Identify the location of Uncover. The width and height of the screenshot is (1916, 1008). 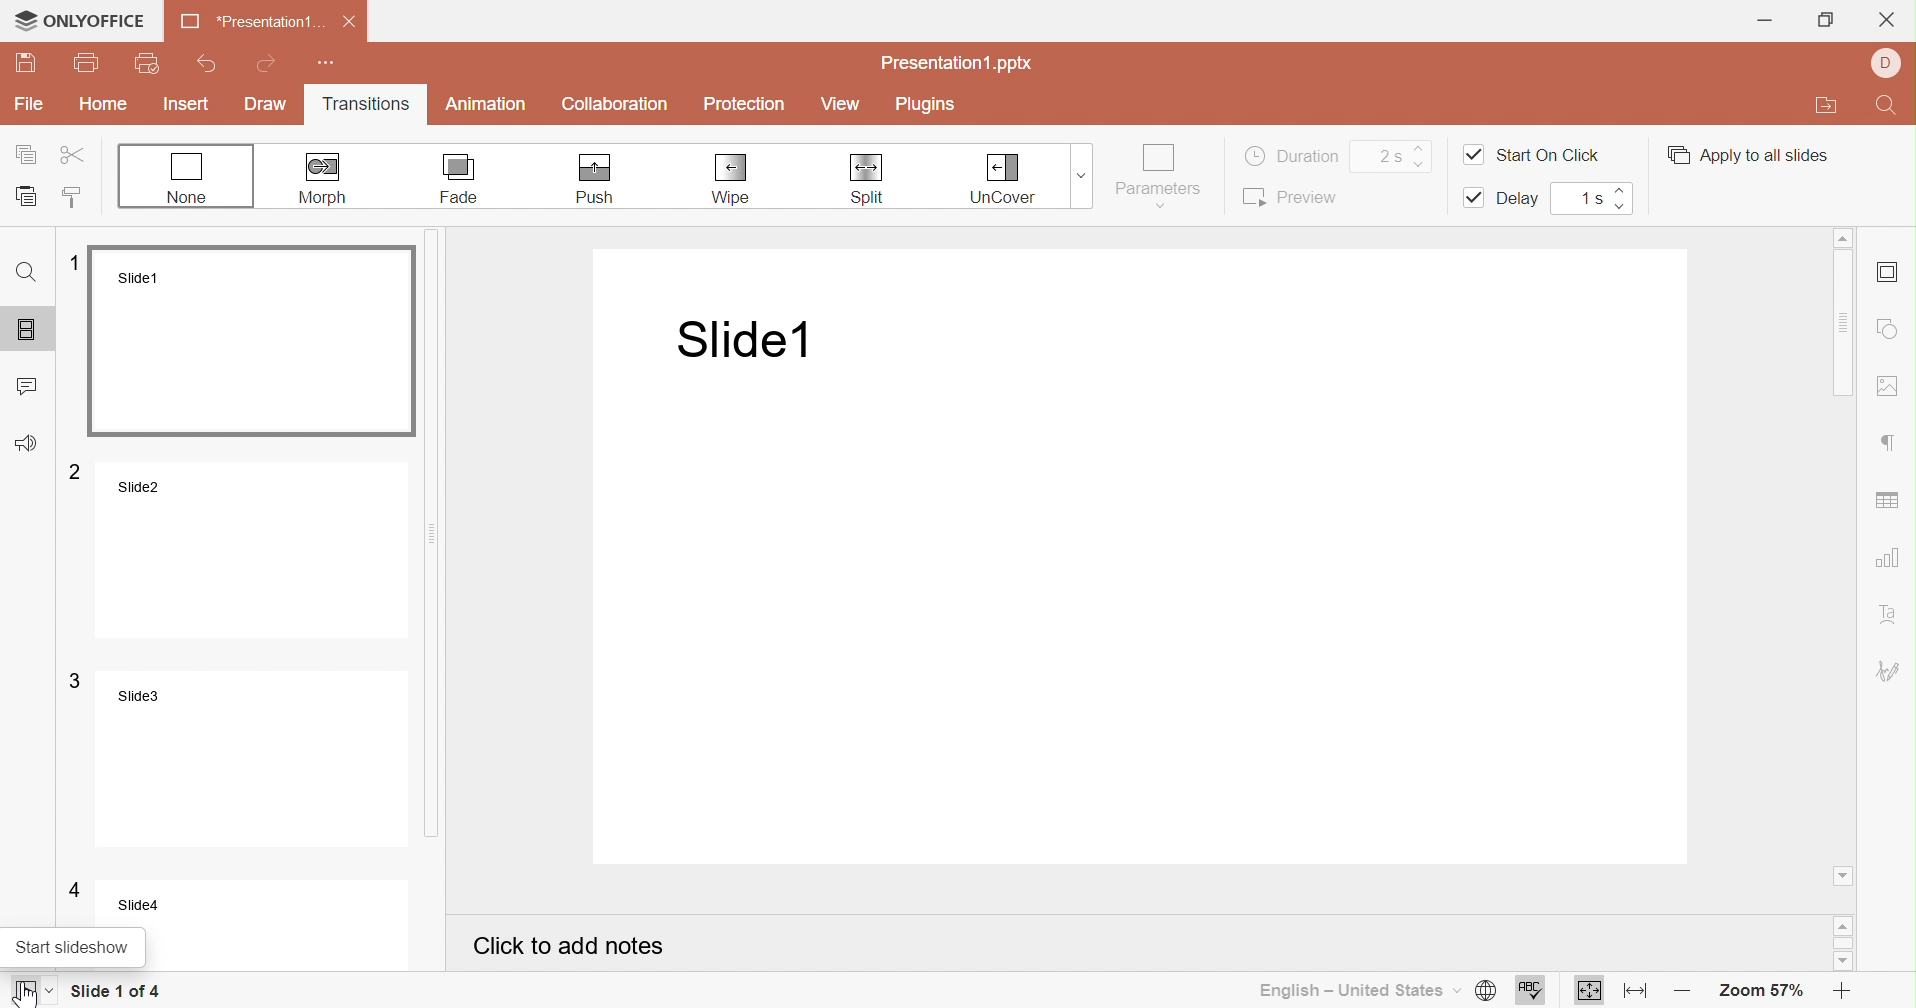
(1007, 177).